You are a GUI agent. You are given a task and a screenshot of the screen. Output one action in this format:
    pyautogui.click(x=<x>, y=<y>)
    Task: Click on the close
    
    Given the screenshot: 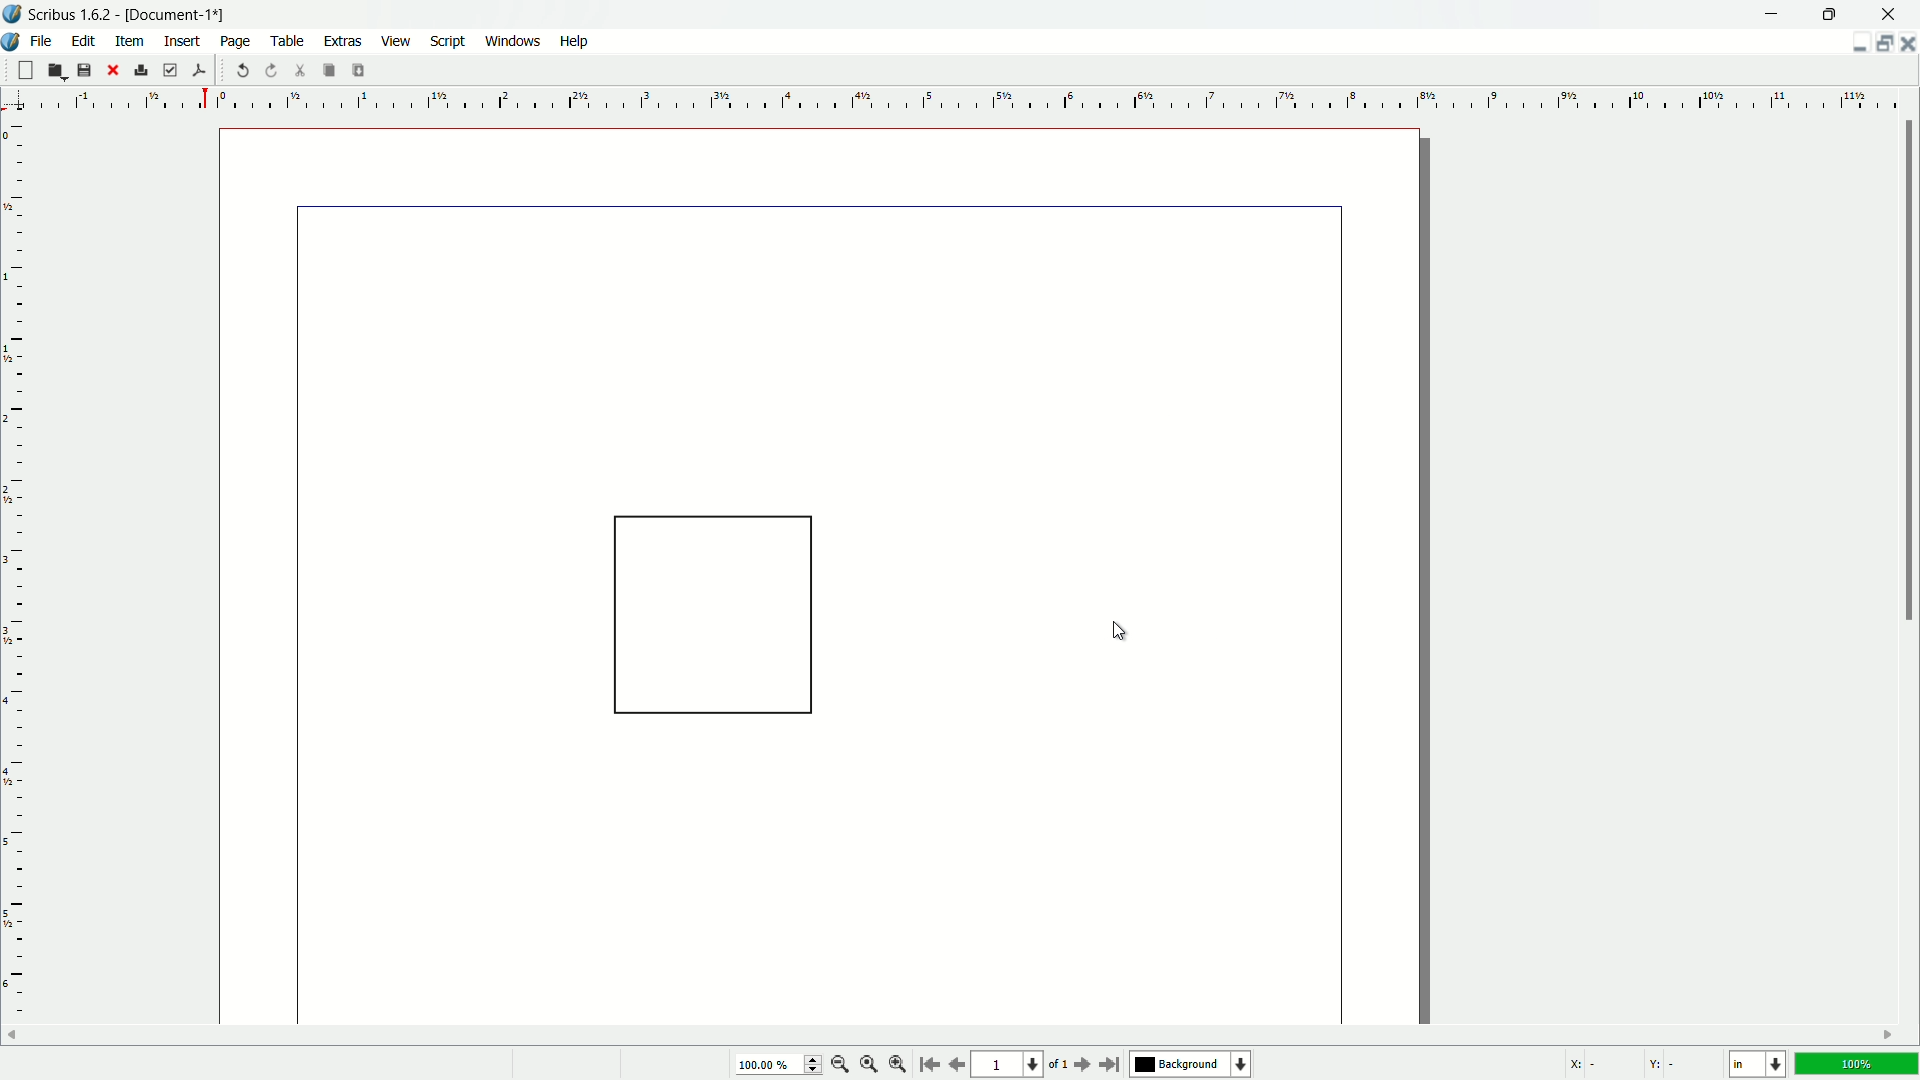 What is the action you would take?
    pyautogui.click(x=114, y=71)
    